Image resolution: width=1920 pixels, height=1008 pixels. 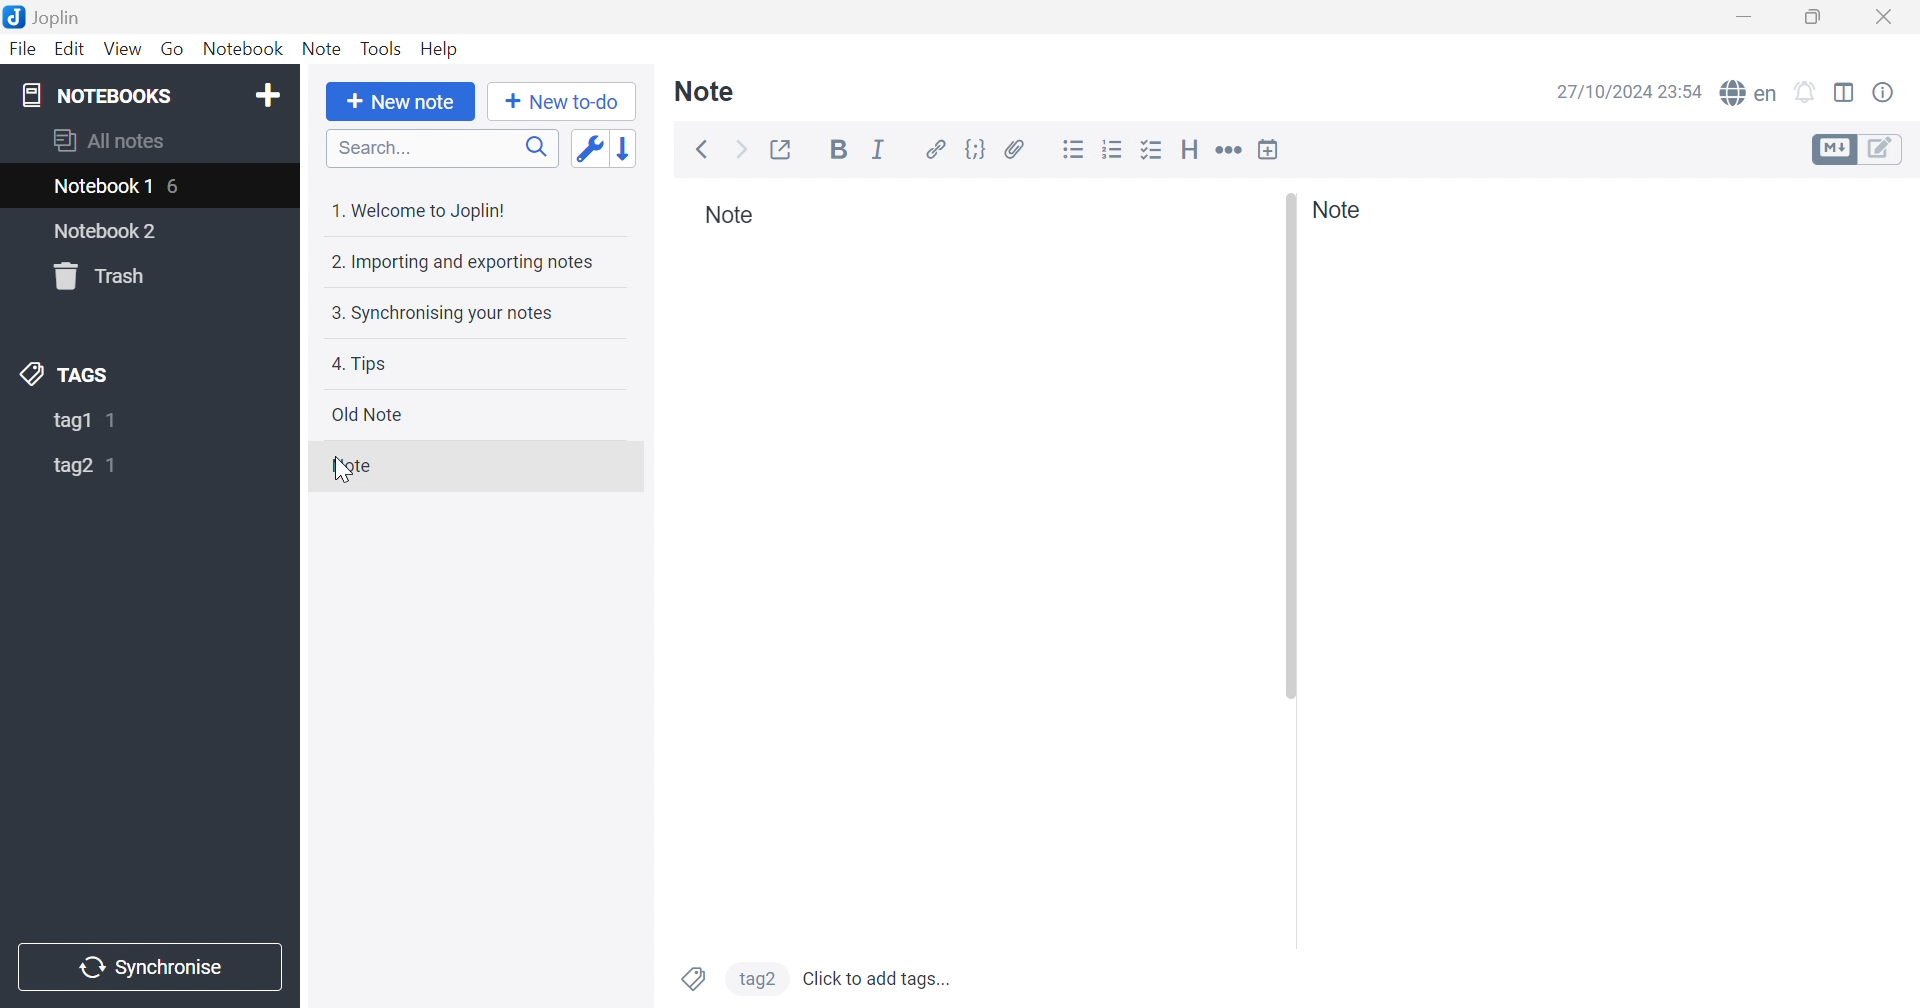 I want to click on Search..., so click(x=370, y=150).